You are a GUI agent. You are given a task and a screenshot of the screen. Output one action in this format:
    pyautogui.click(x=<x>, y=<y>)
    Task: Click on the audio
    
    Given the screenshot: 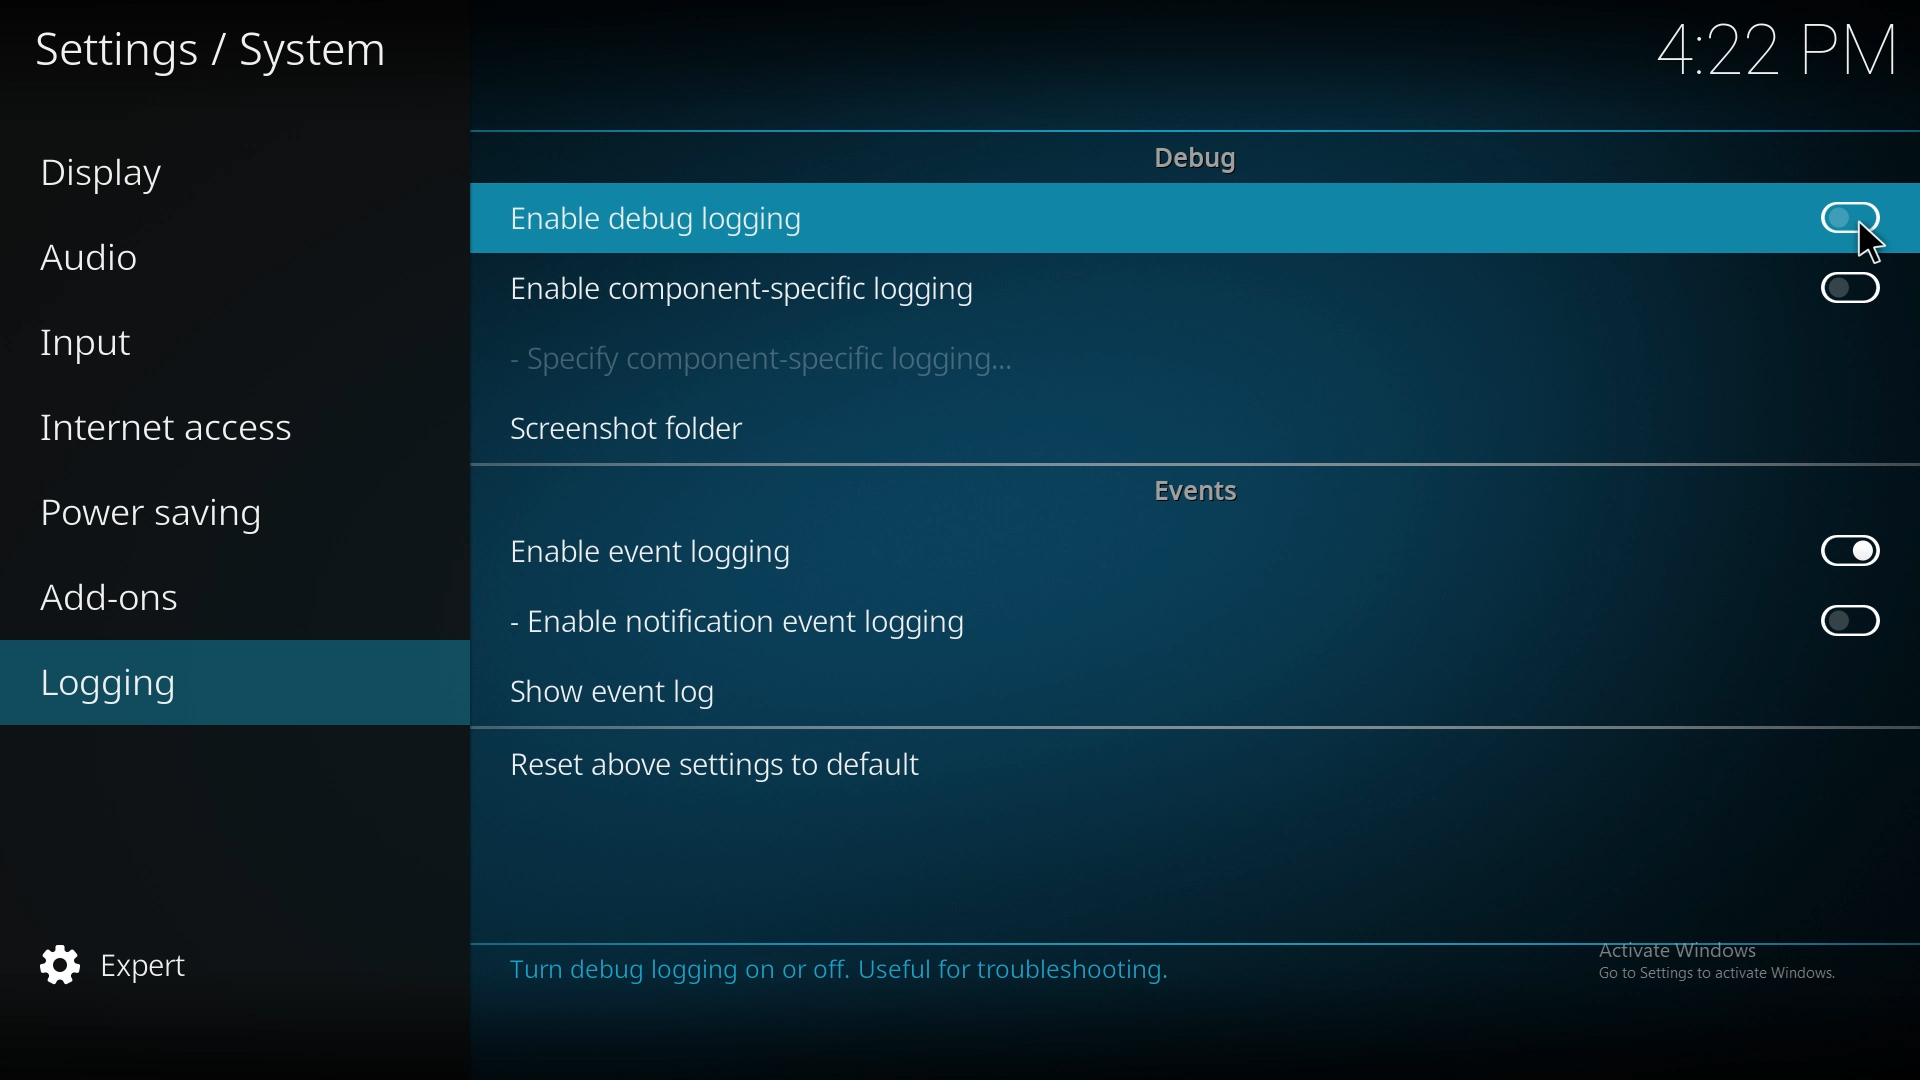 What is the action you would take?
    pyautogui.click(x=205, y=253)
    